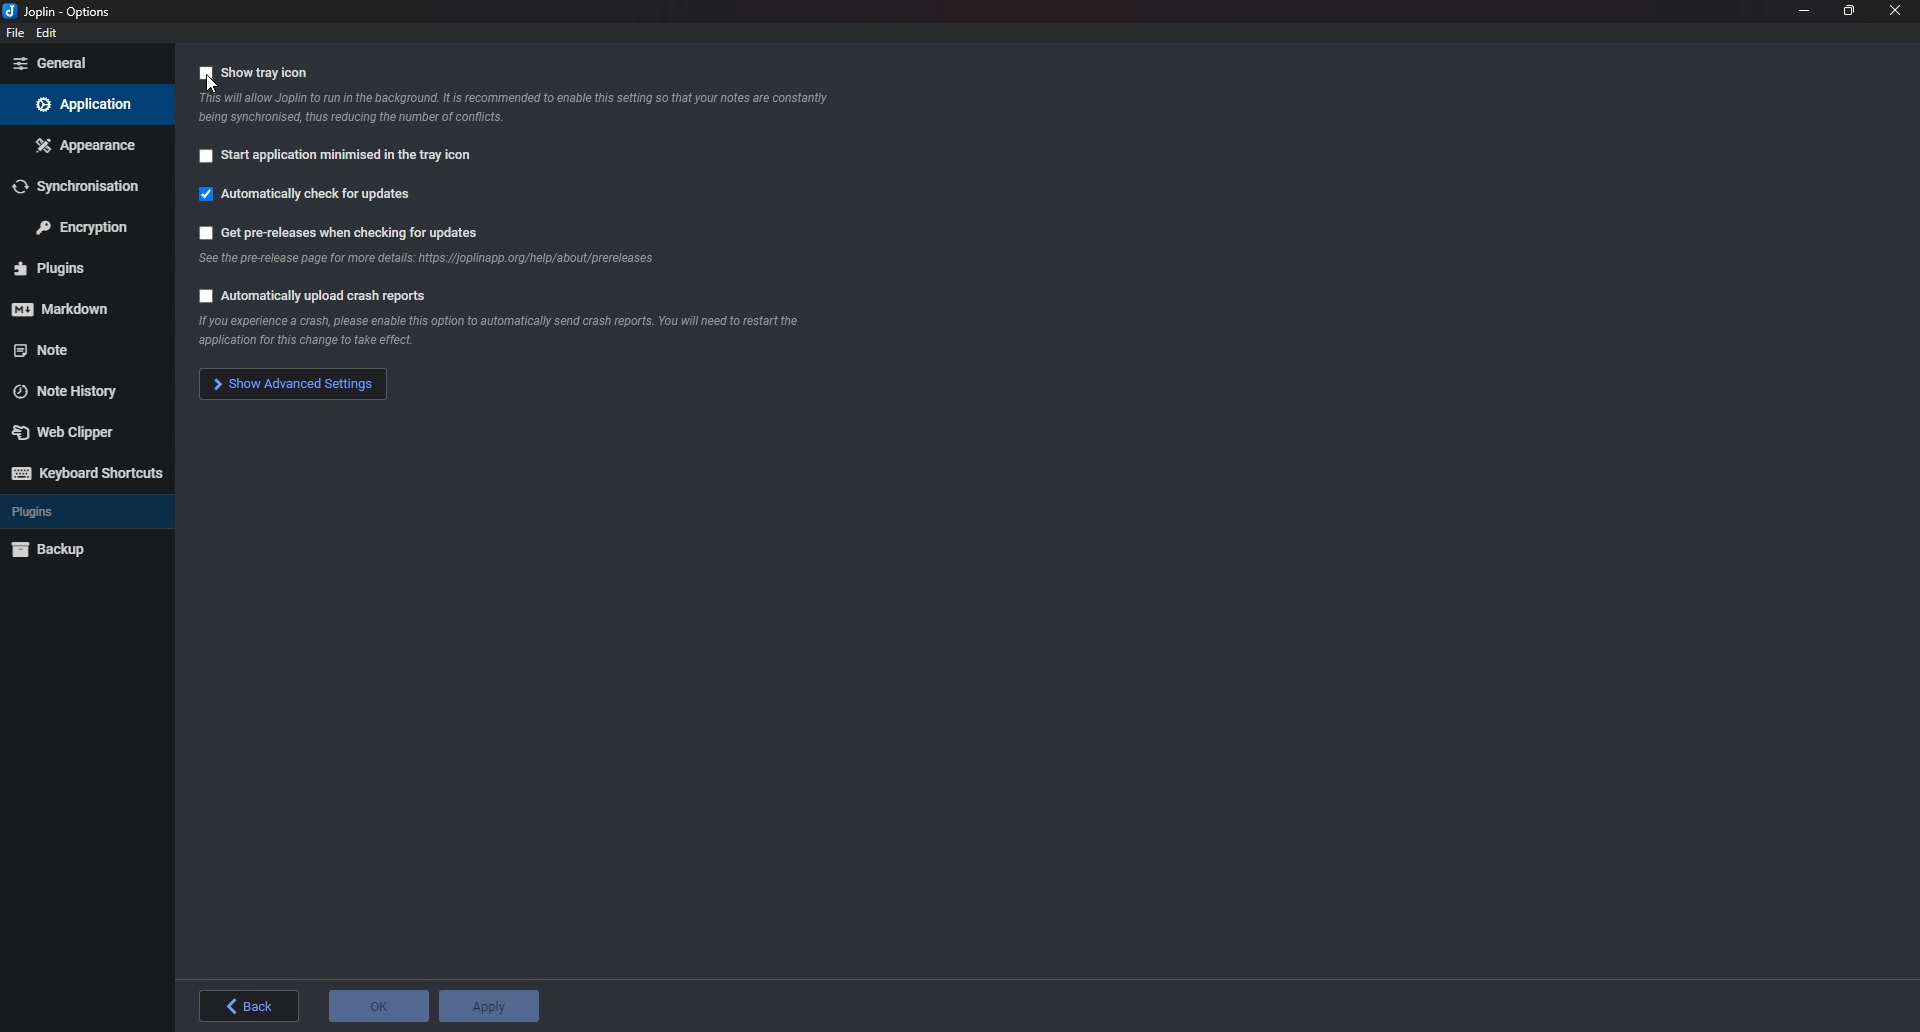 Image resolution: width=1920 pixels, height=1032 pixels. What do you see at coordinates (75, 392) in the screenshot?
I see `Note history` at bounding box center [75, 392].